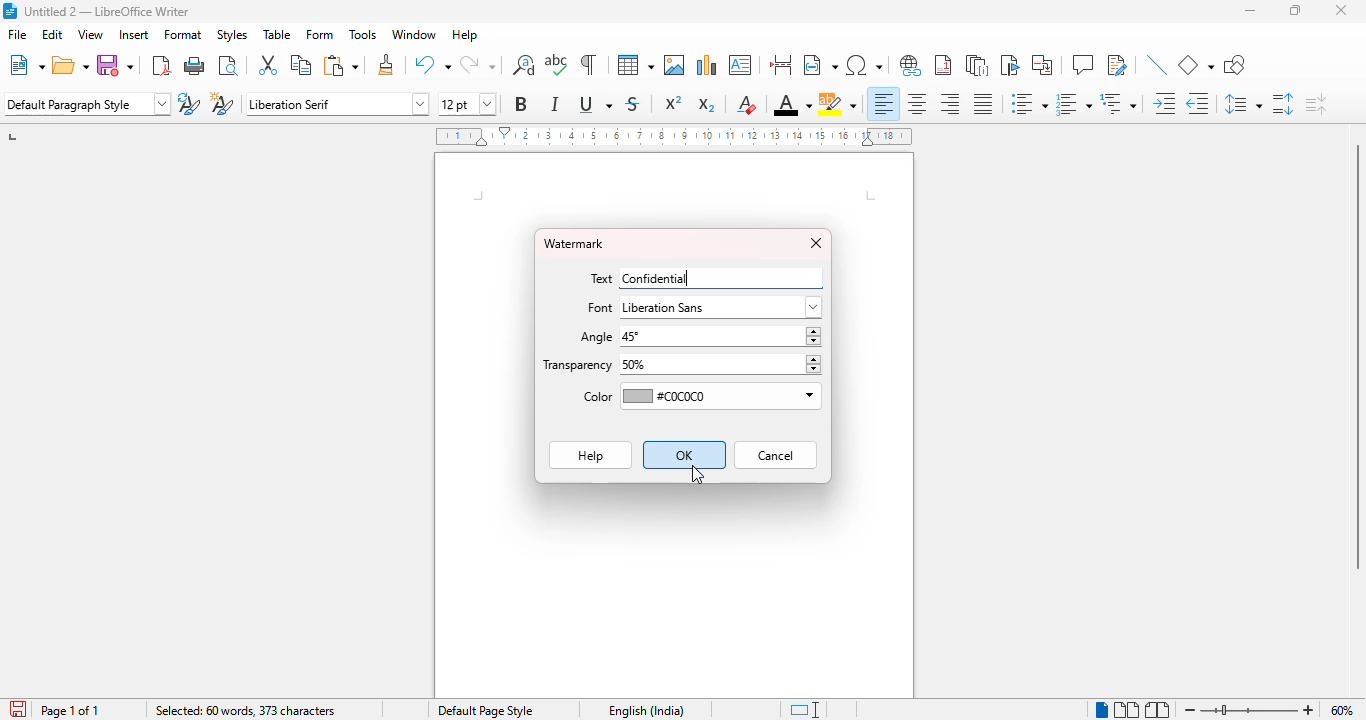 The height and width of the screenshot is (720, 1366). What do you see at coordinates (595, 104) in the screenshot?
I see `underline` at bounding box center [595, 104].